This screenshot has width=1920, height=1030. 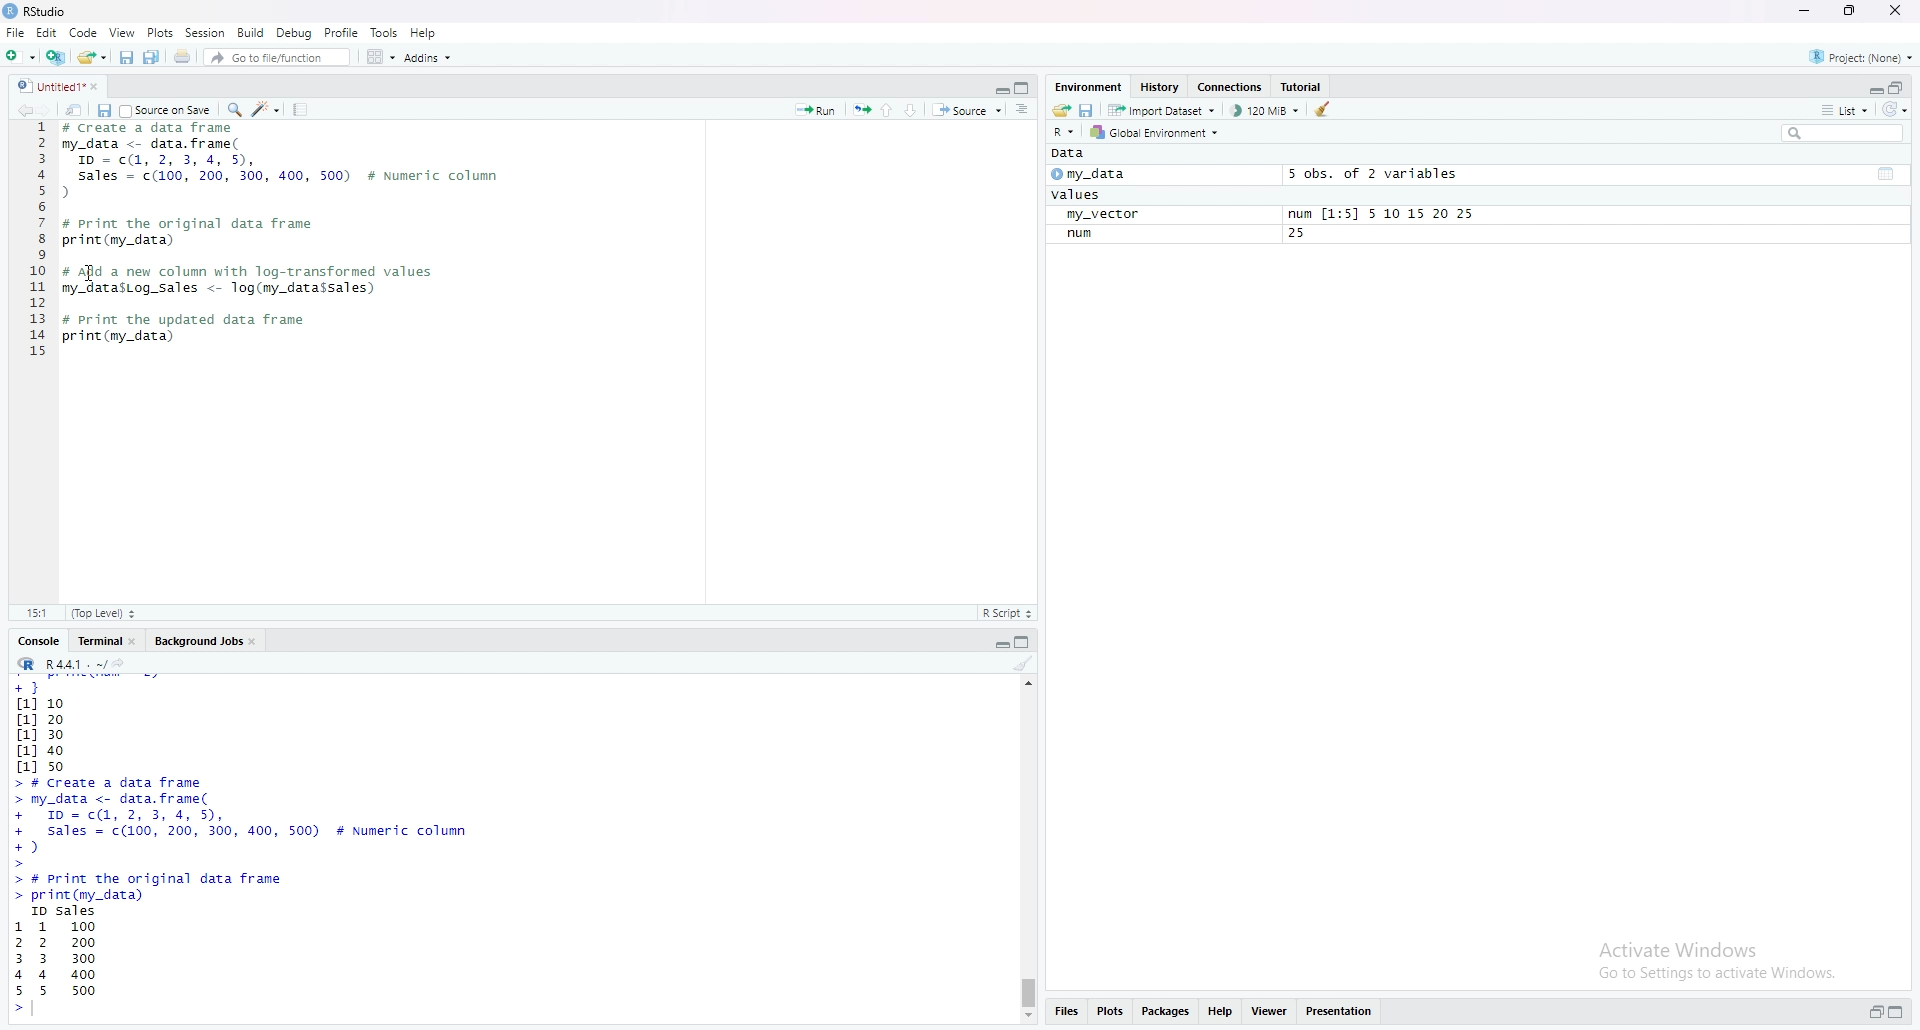 What do you see at coordinates (90, 272) in the screenshot?
I see `cursor` at bounding box center [90, 272].